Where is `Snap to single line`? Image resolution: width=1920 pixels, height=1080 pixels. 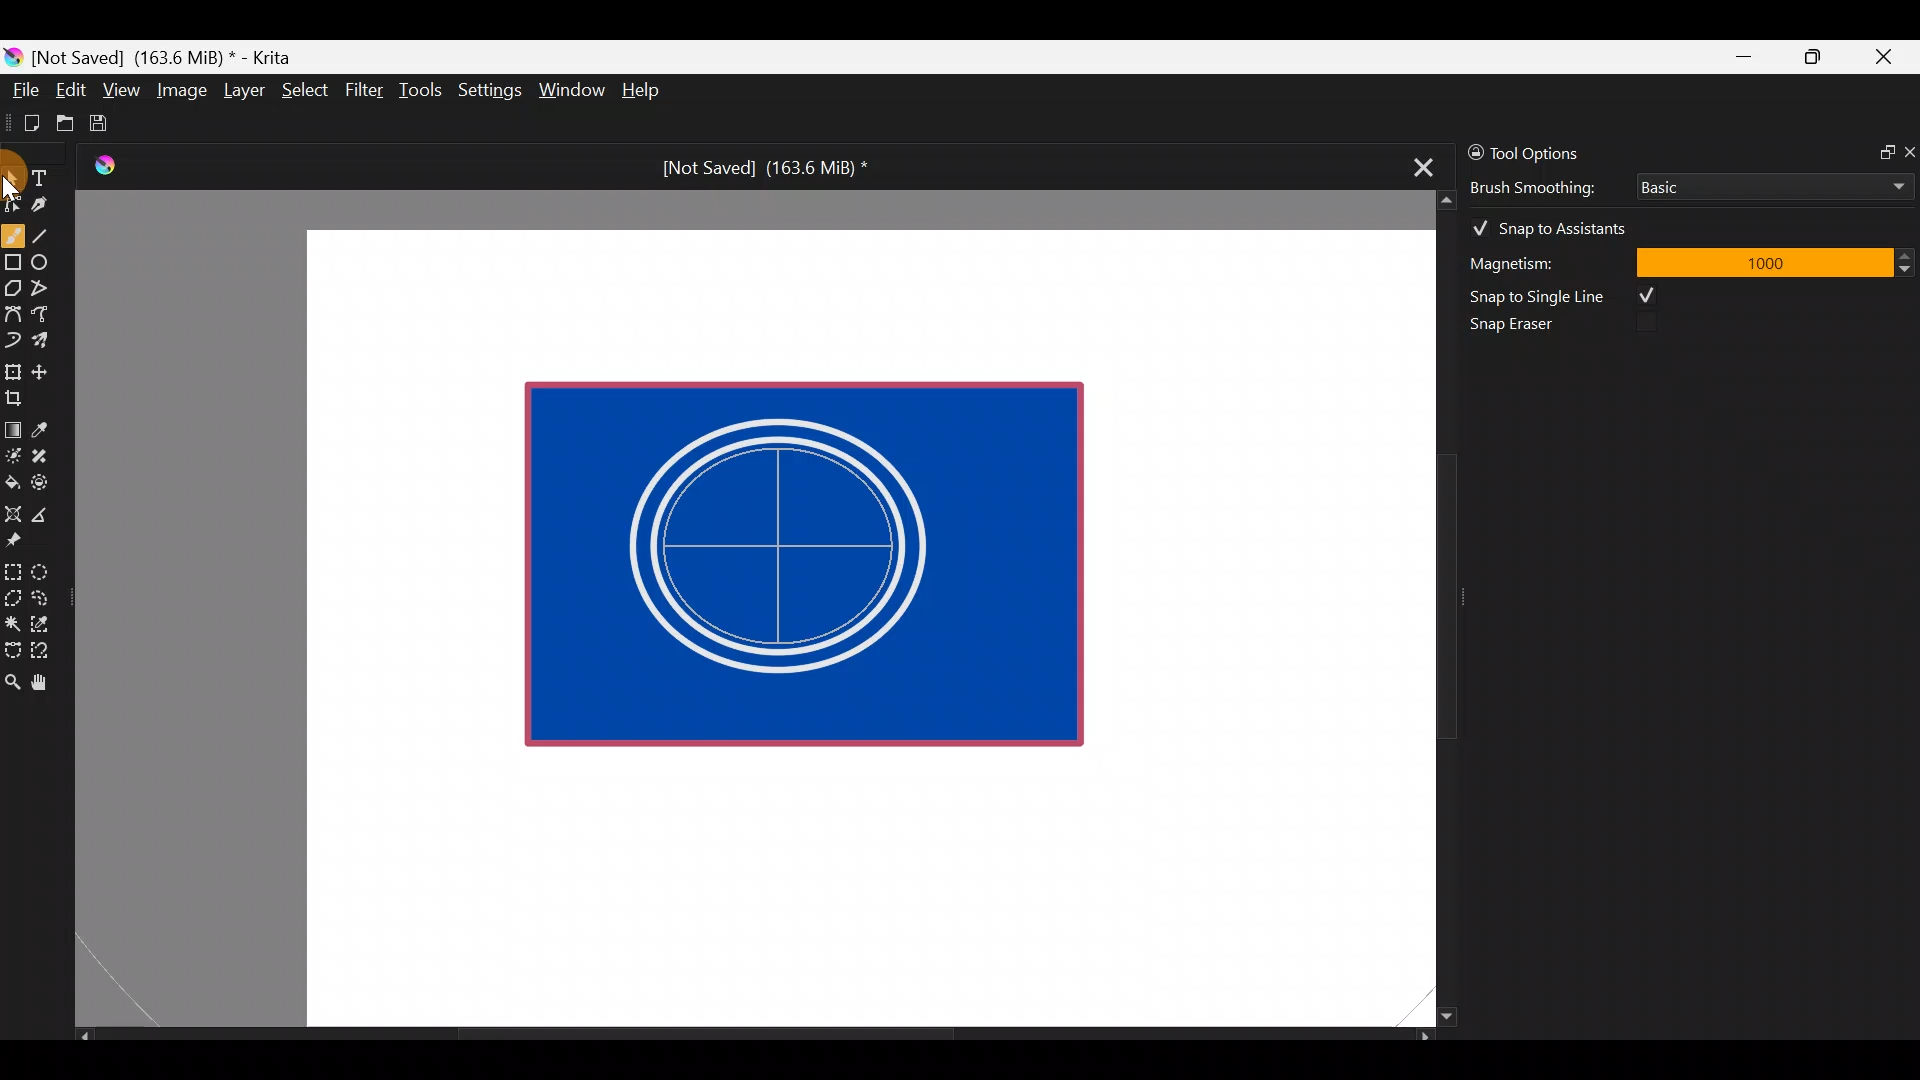 Snap to single line is located at coordinates (1571, 296).